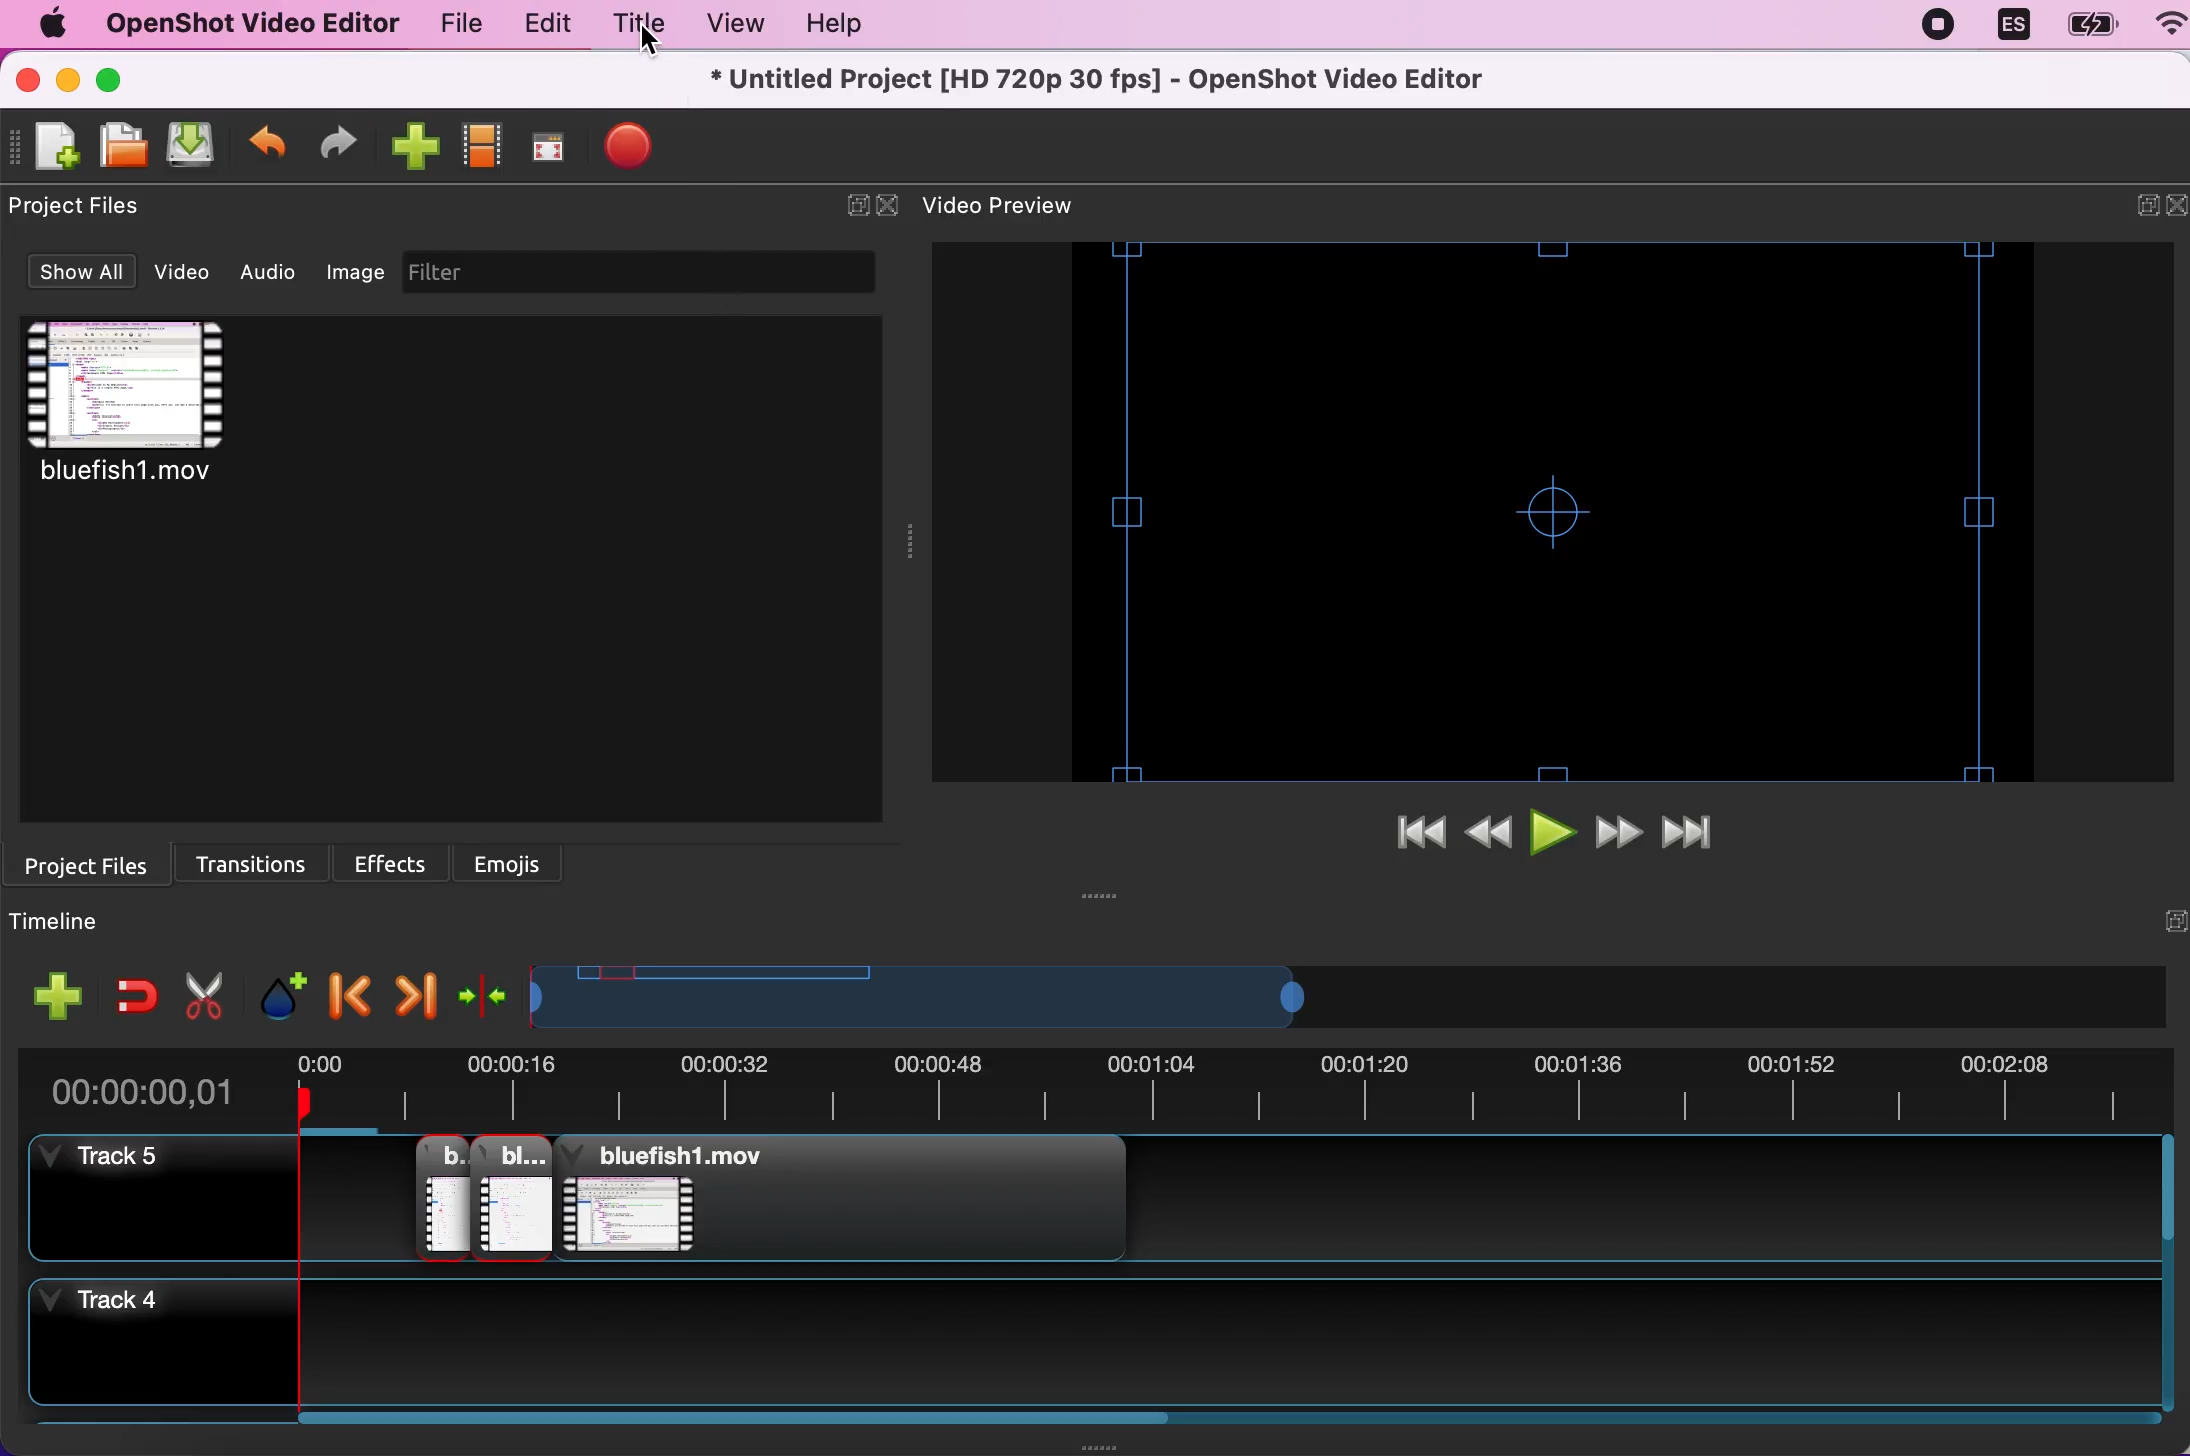 This screenshot has width=2190, height=1456. I want to click on video, so click(188, 272).